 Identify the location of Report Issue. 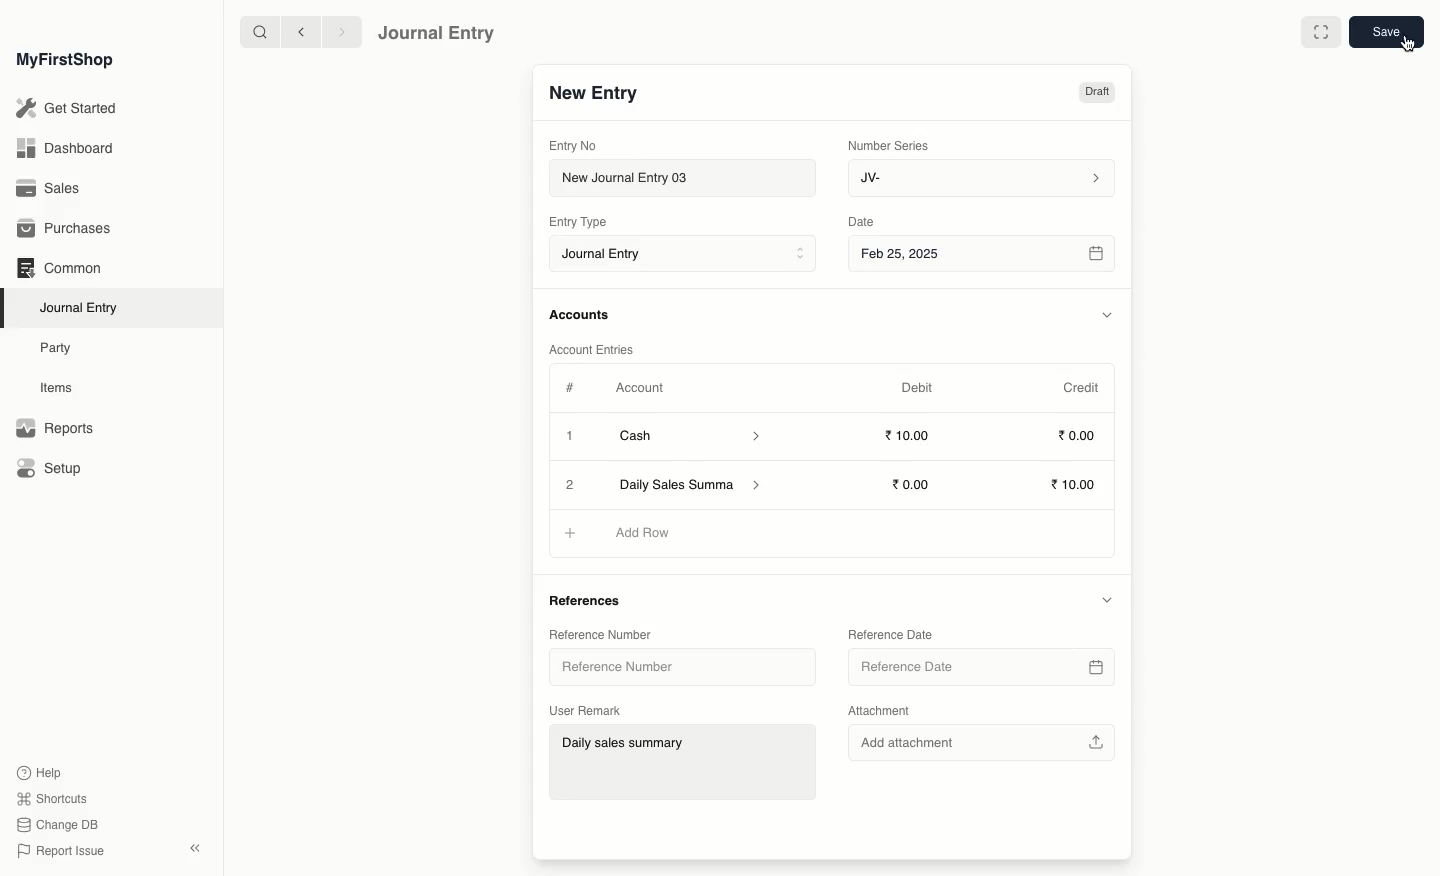
(59, 851).